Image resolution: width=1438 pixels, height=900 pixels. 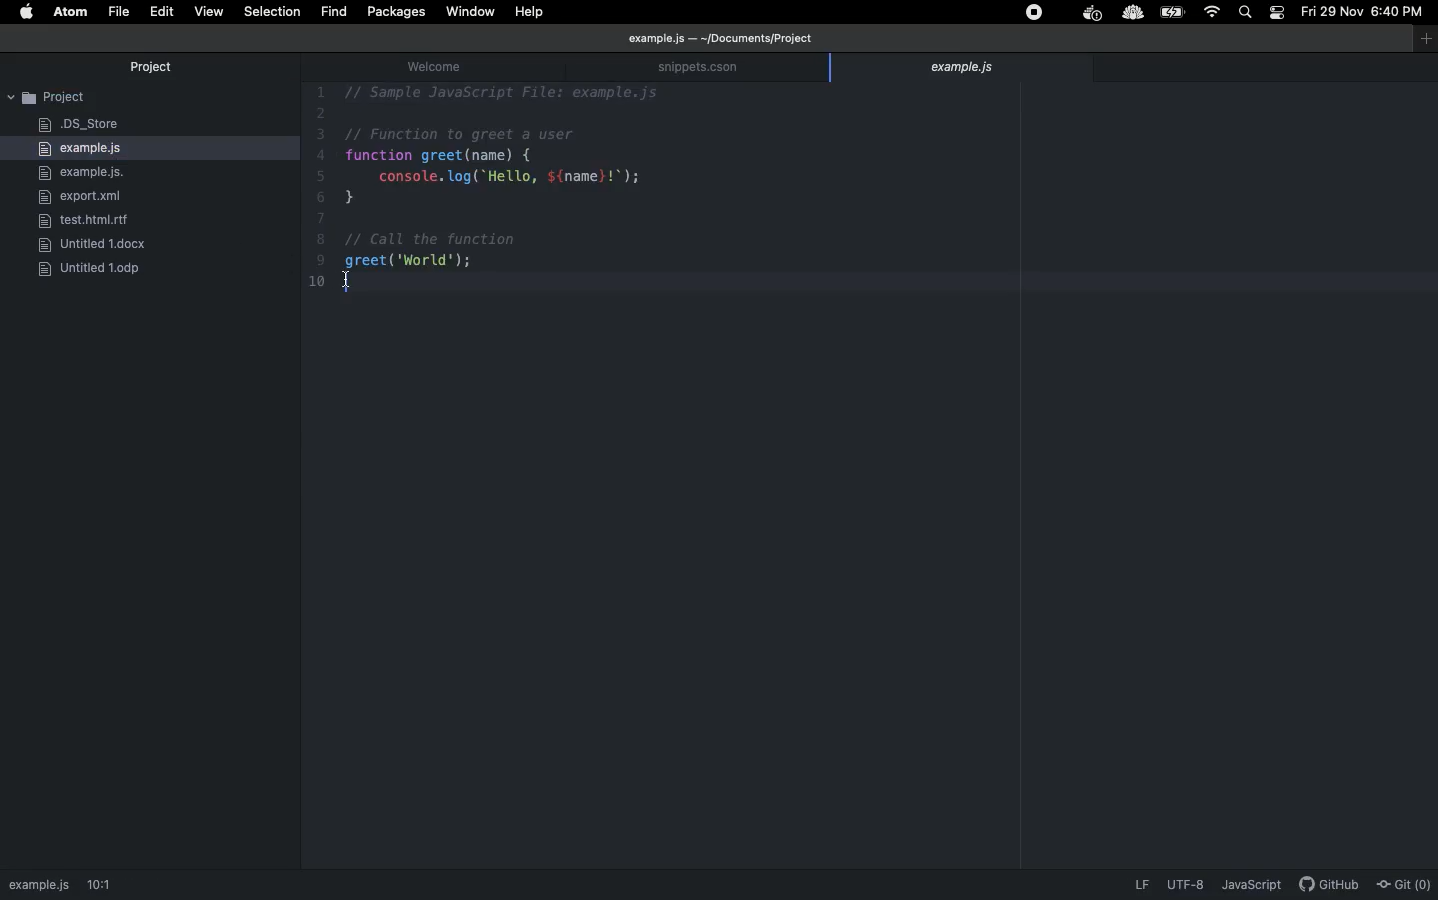 I want to click on 1:1, so click(x=110, y=883).